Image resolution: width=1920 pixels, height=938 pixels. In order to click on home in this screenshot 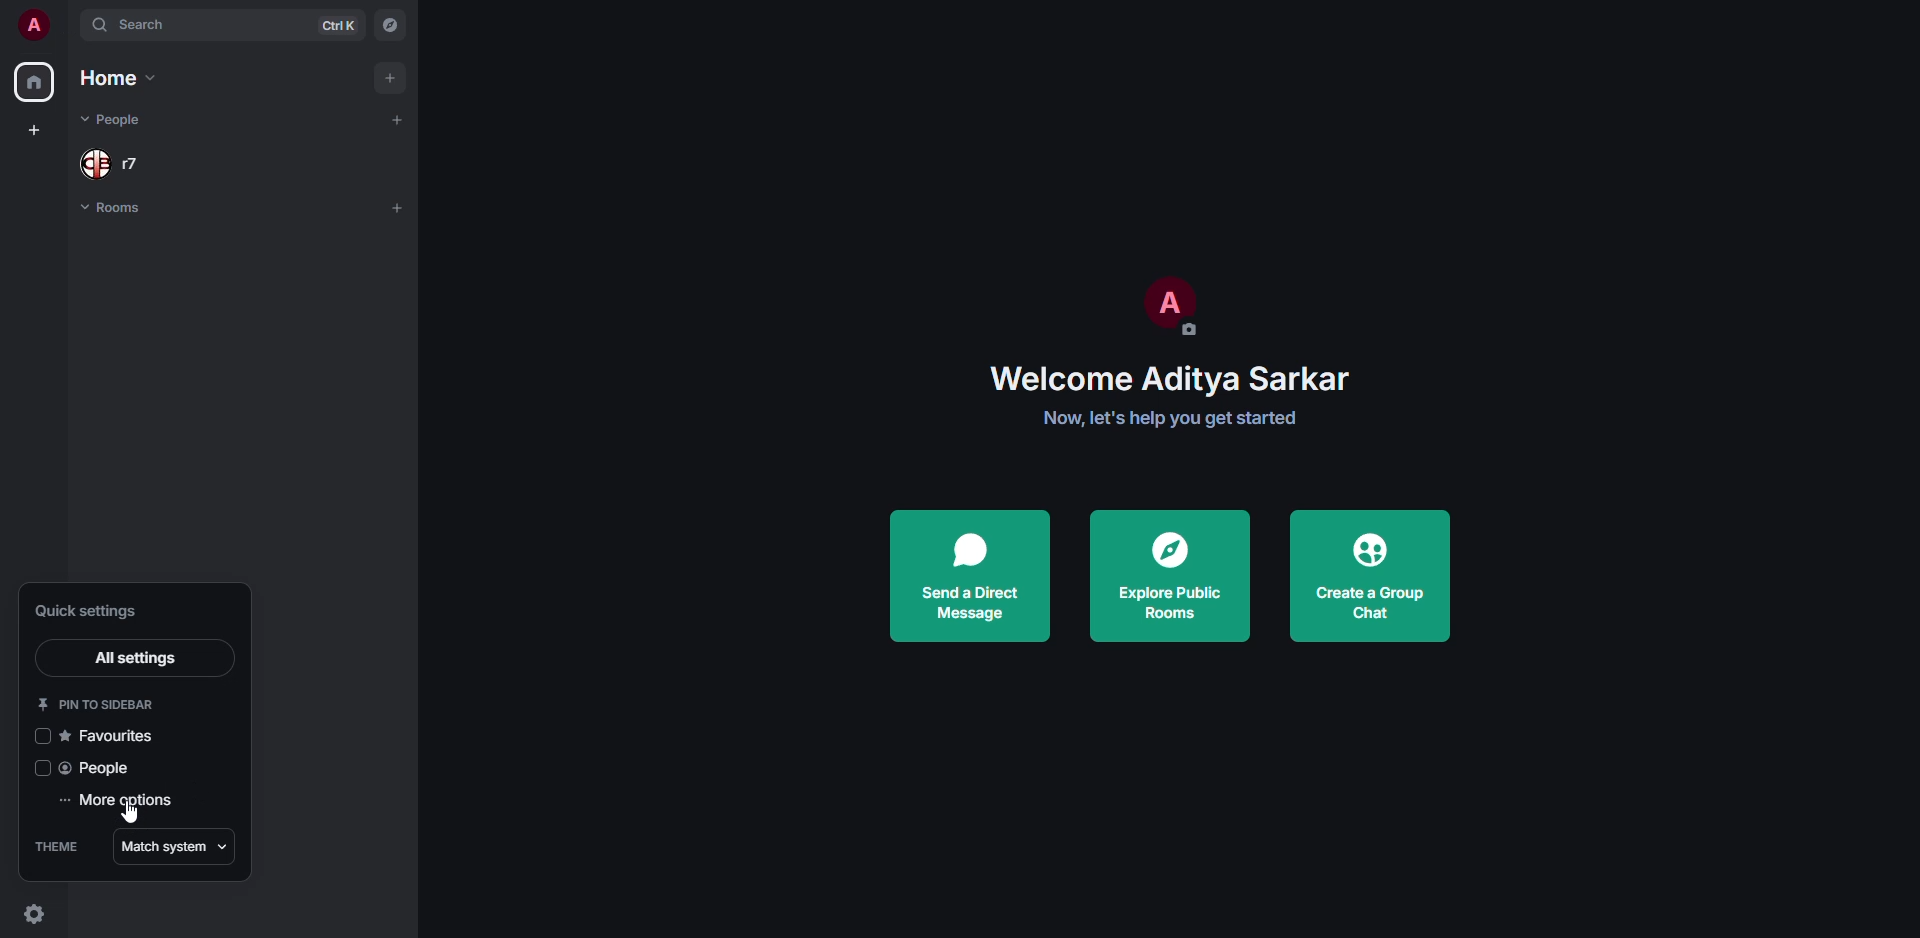, I will do `click(36, 82)`.